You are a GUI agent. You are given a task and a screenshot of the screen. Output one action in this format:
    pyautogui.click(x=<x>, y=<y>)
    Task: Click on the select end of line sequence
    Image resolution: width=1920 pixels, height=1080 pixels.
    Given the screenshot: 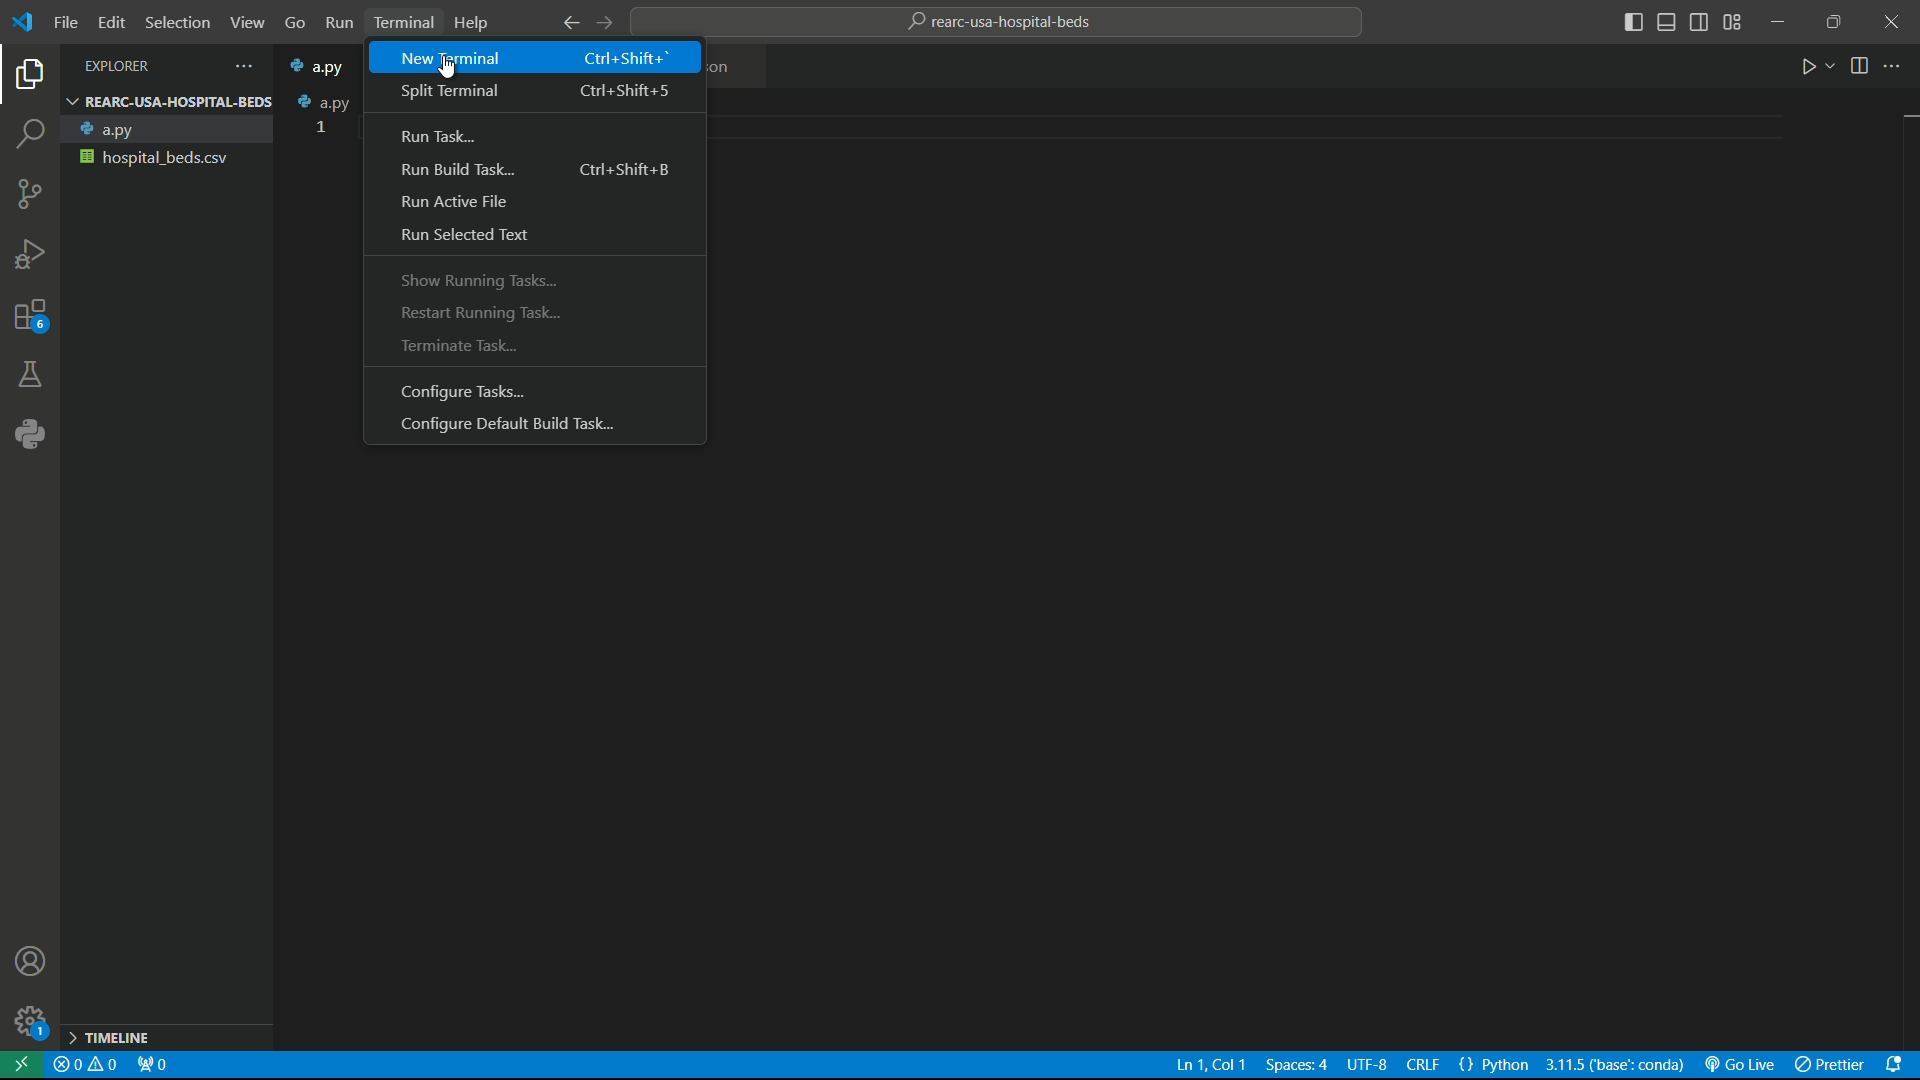 What is the action you would take?
    pyautogui.click(x=1426, y=1066)
    